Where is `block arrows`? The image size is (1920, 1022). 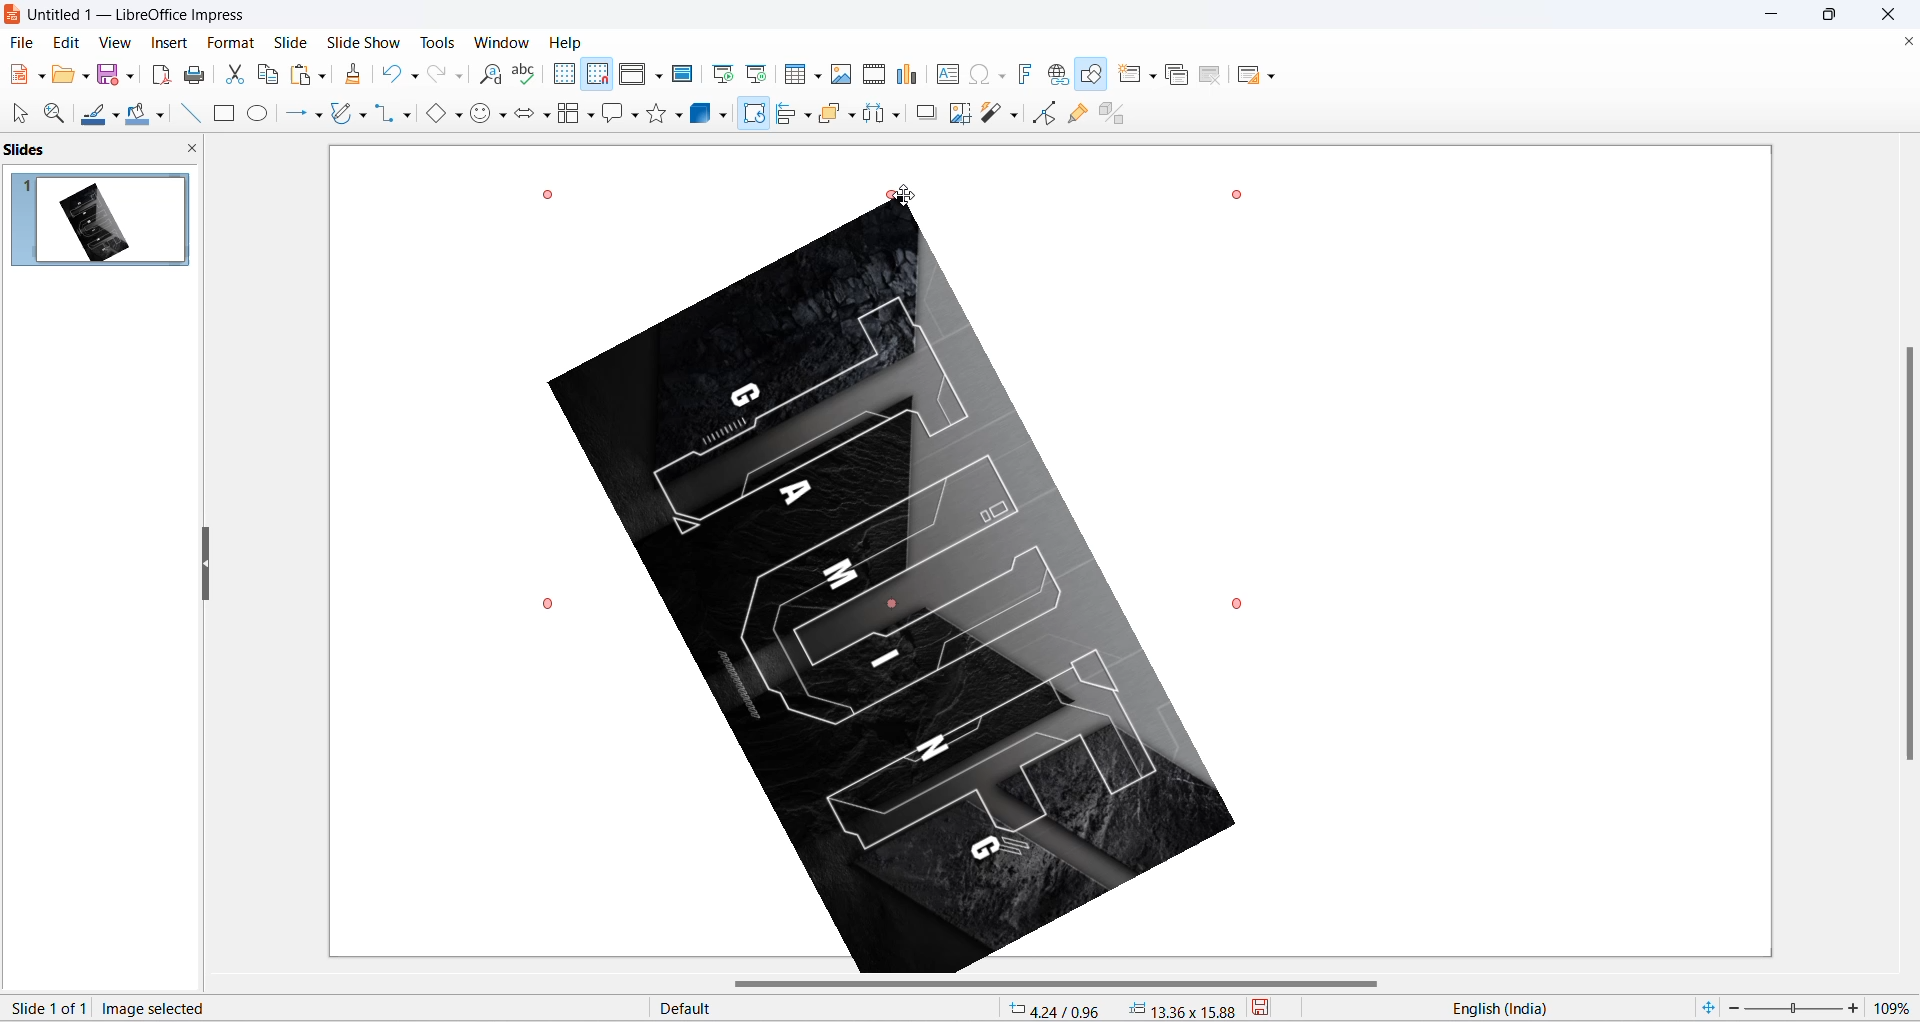
block arrows is located at coordinates (525, 117).